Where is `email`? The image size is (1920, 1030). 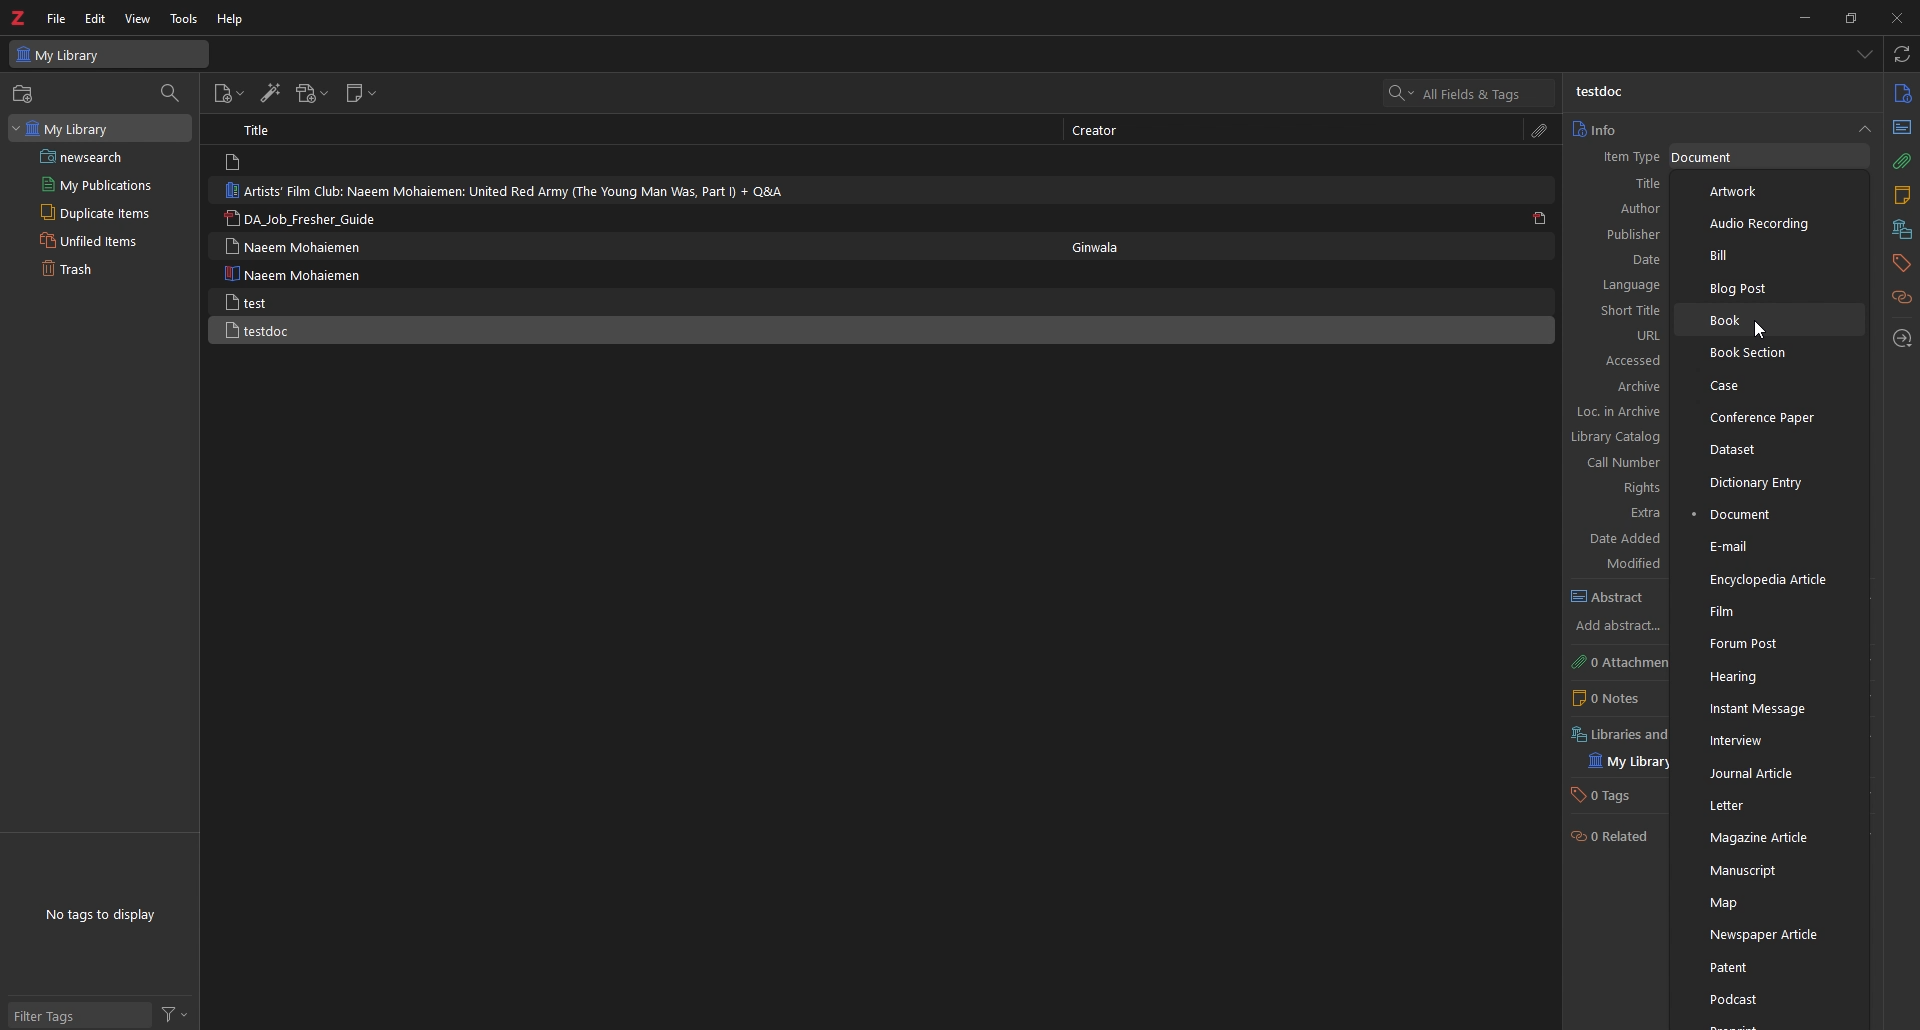
email is located at coordinates (1767, 546).